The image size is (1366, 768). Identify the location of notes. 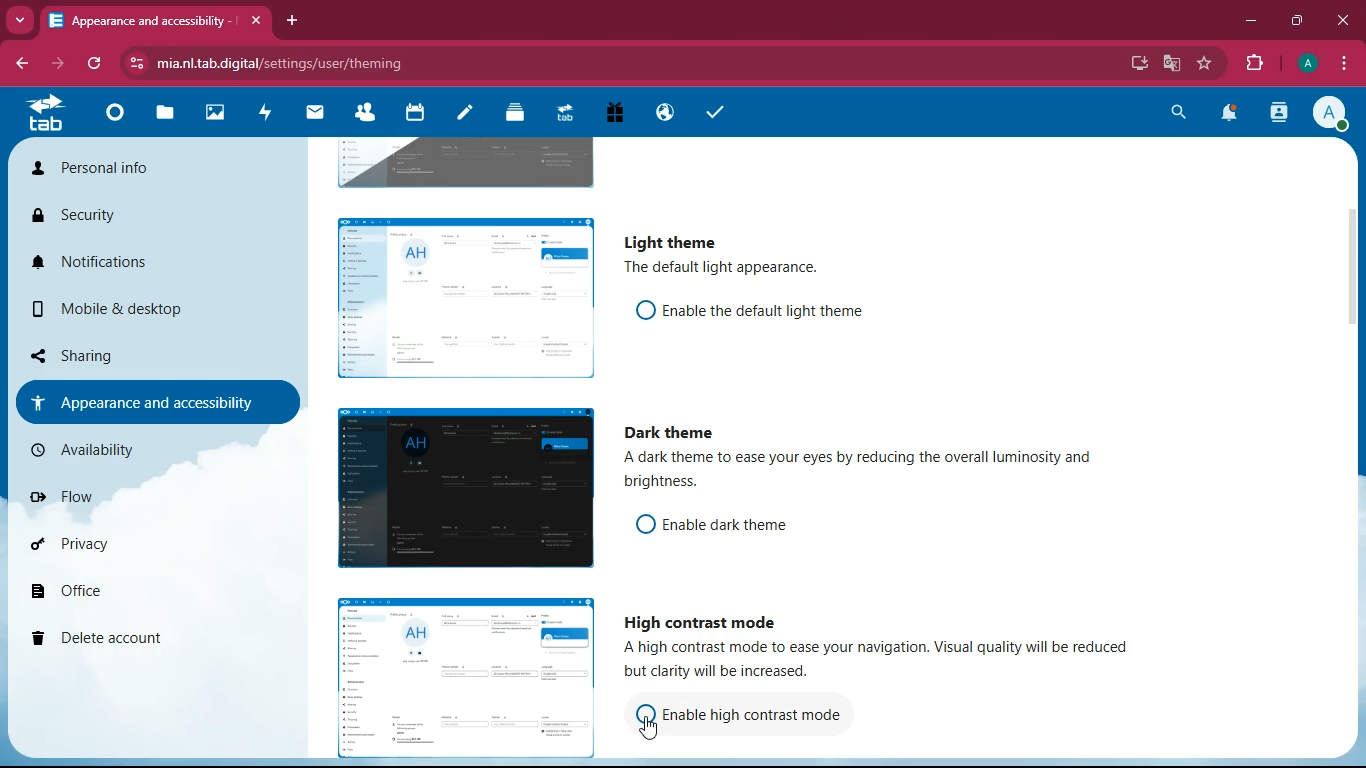
(461, 115).